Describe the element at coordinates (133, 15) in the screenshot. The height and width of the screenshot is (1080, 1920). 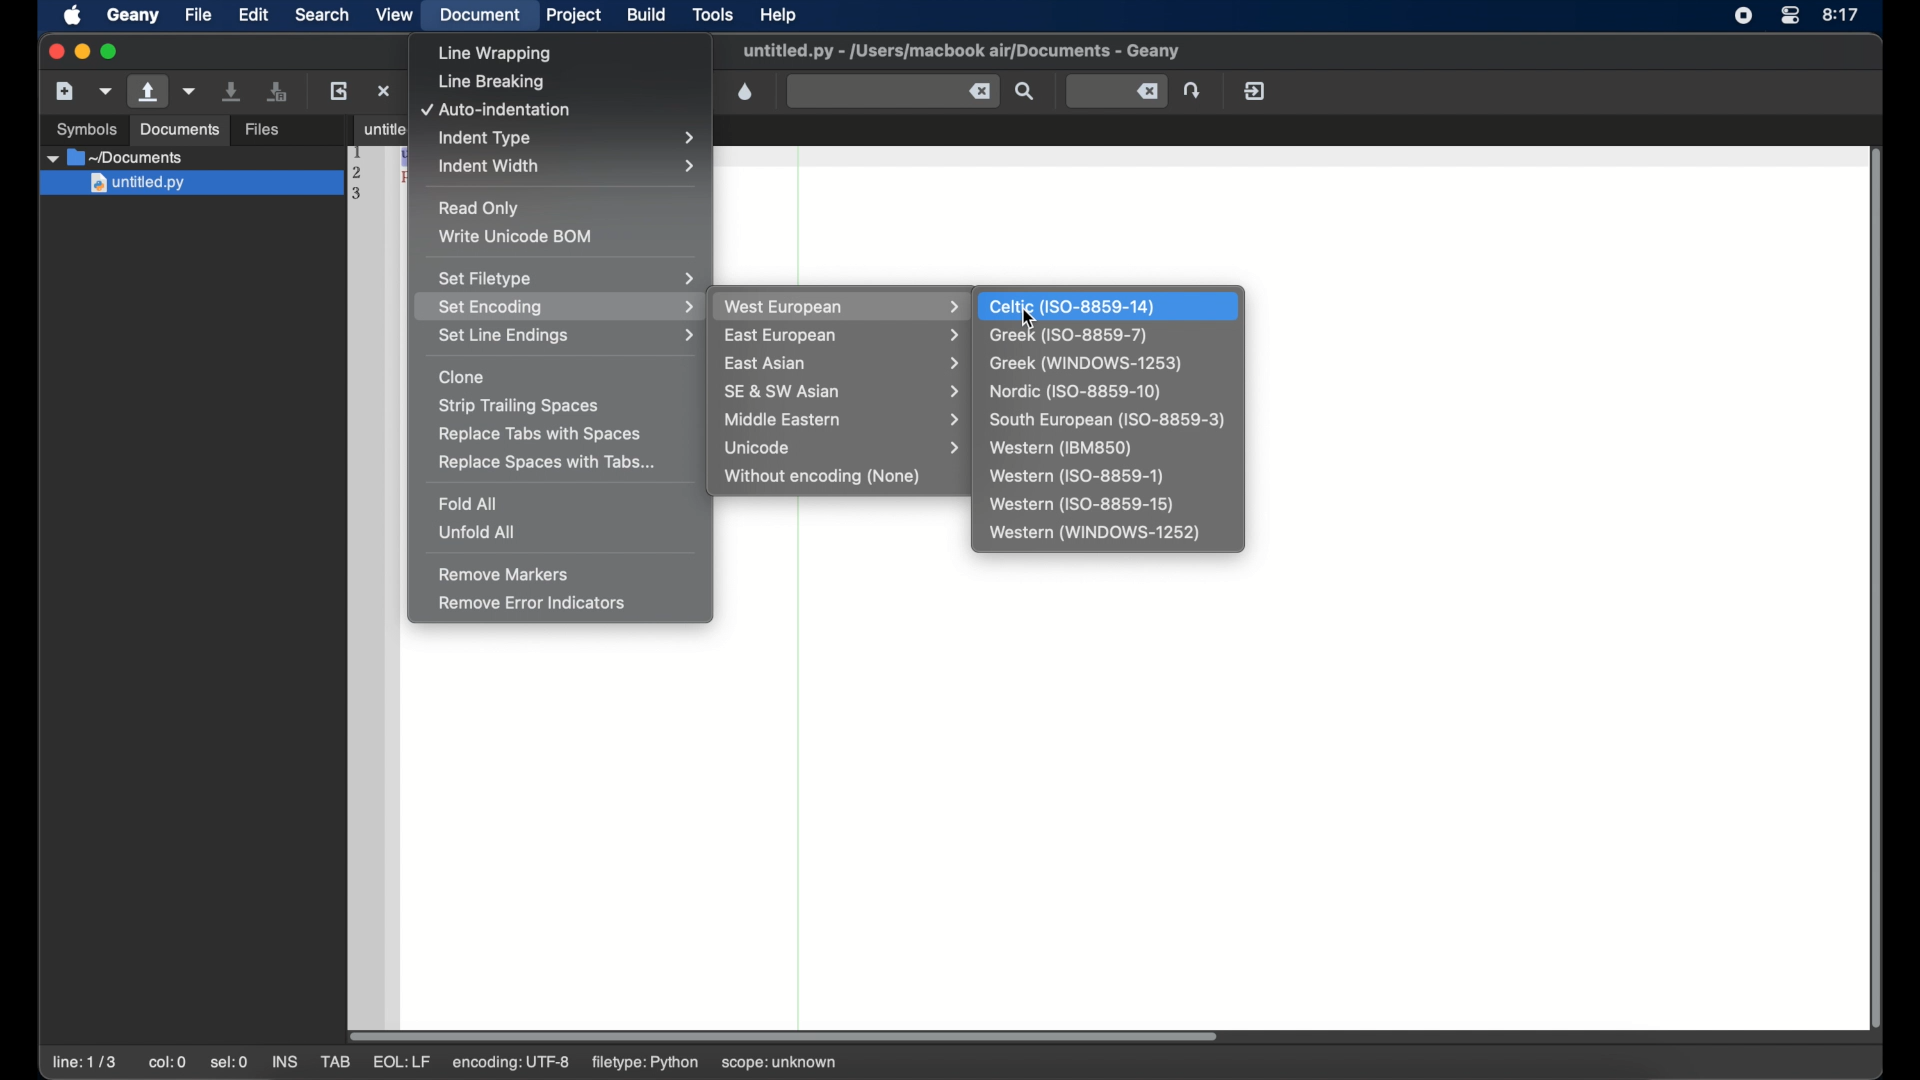
I see `geany` at that location.